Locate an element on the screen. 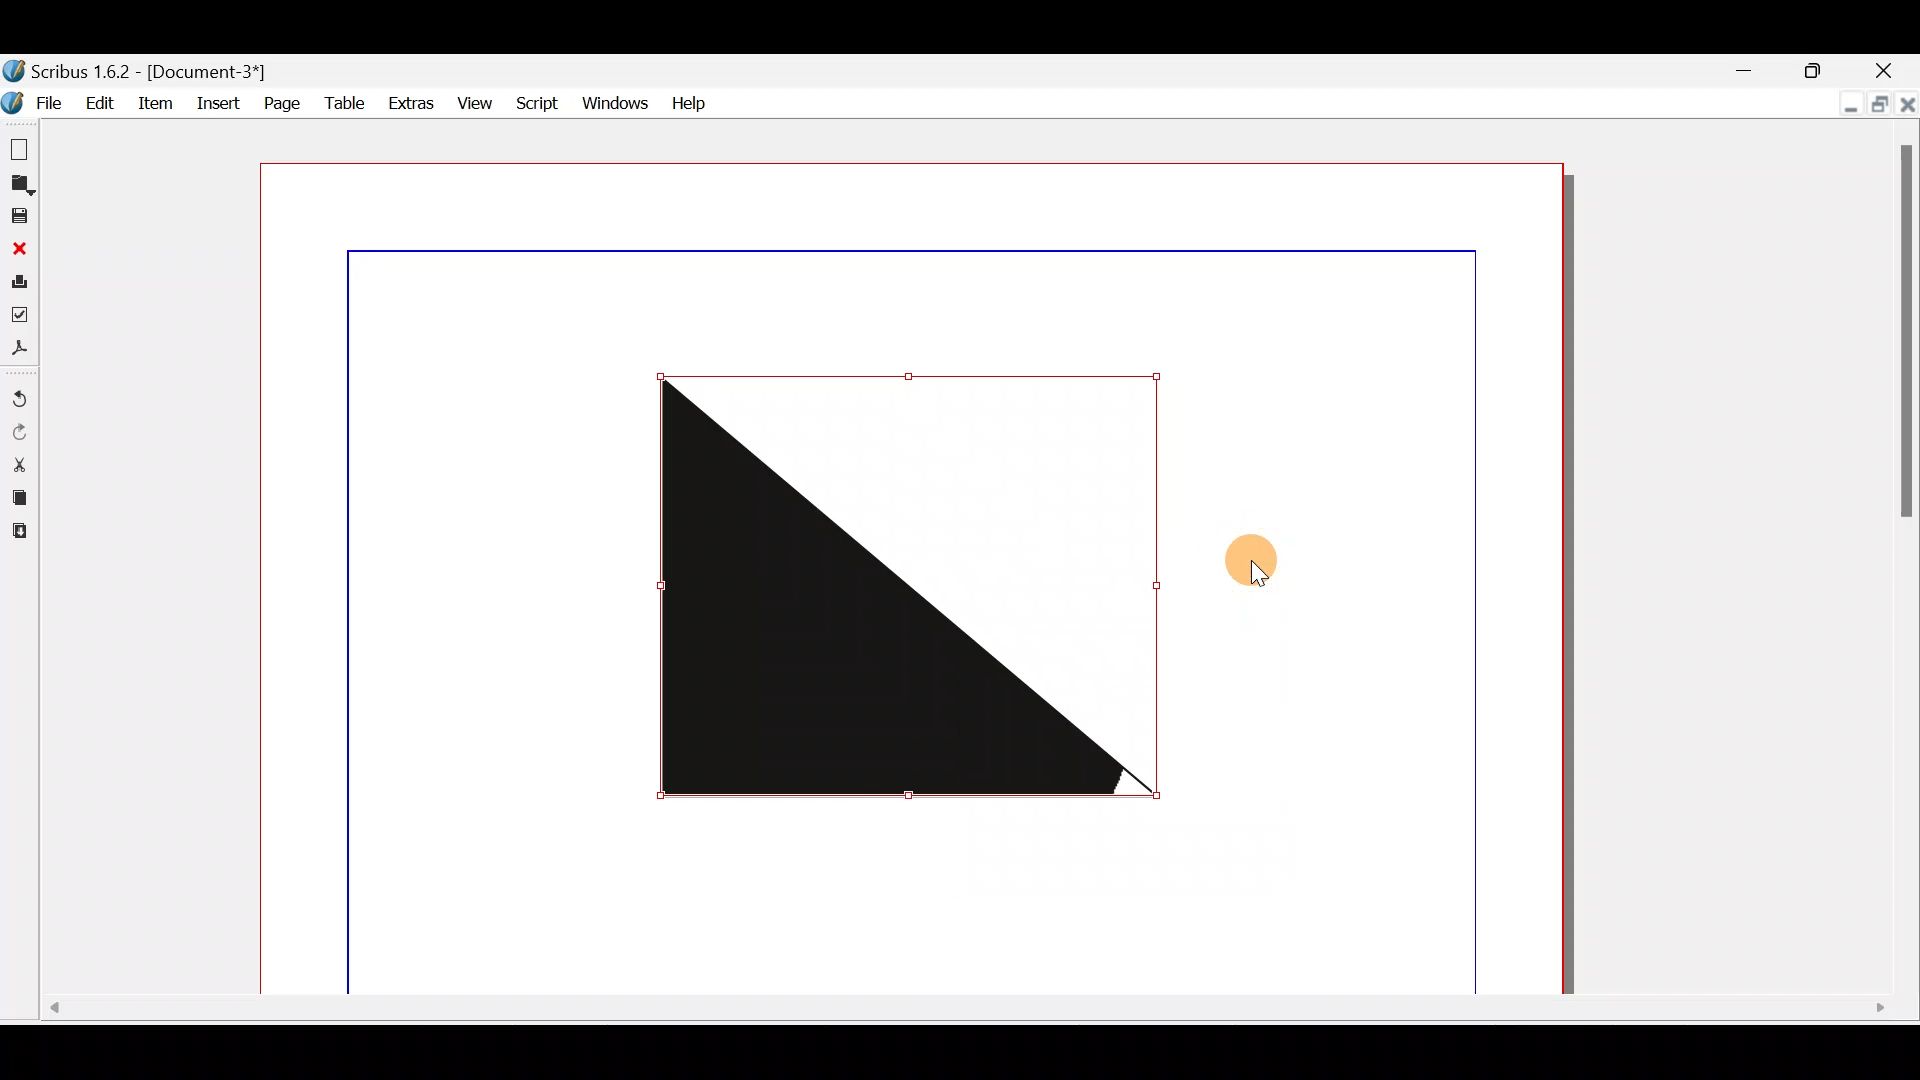  full-page background with a gradient is located at coordinates (914, 576).